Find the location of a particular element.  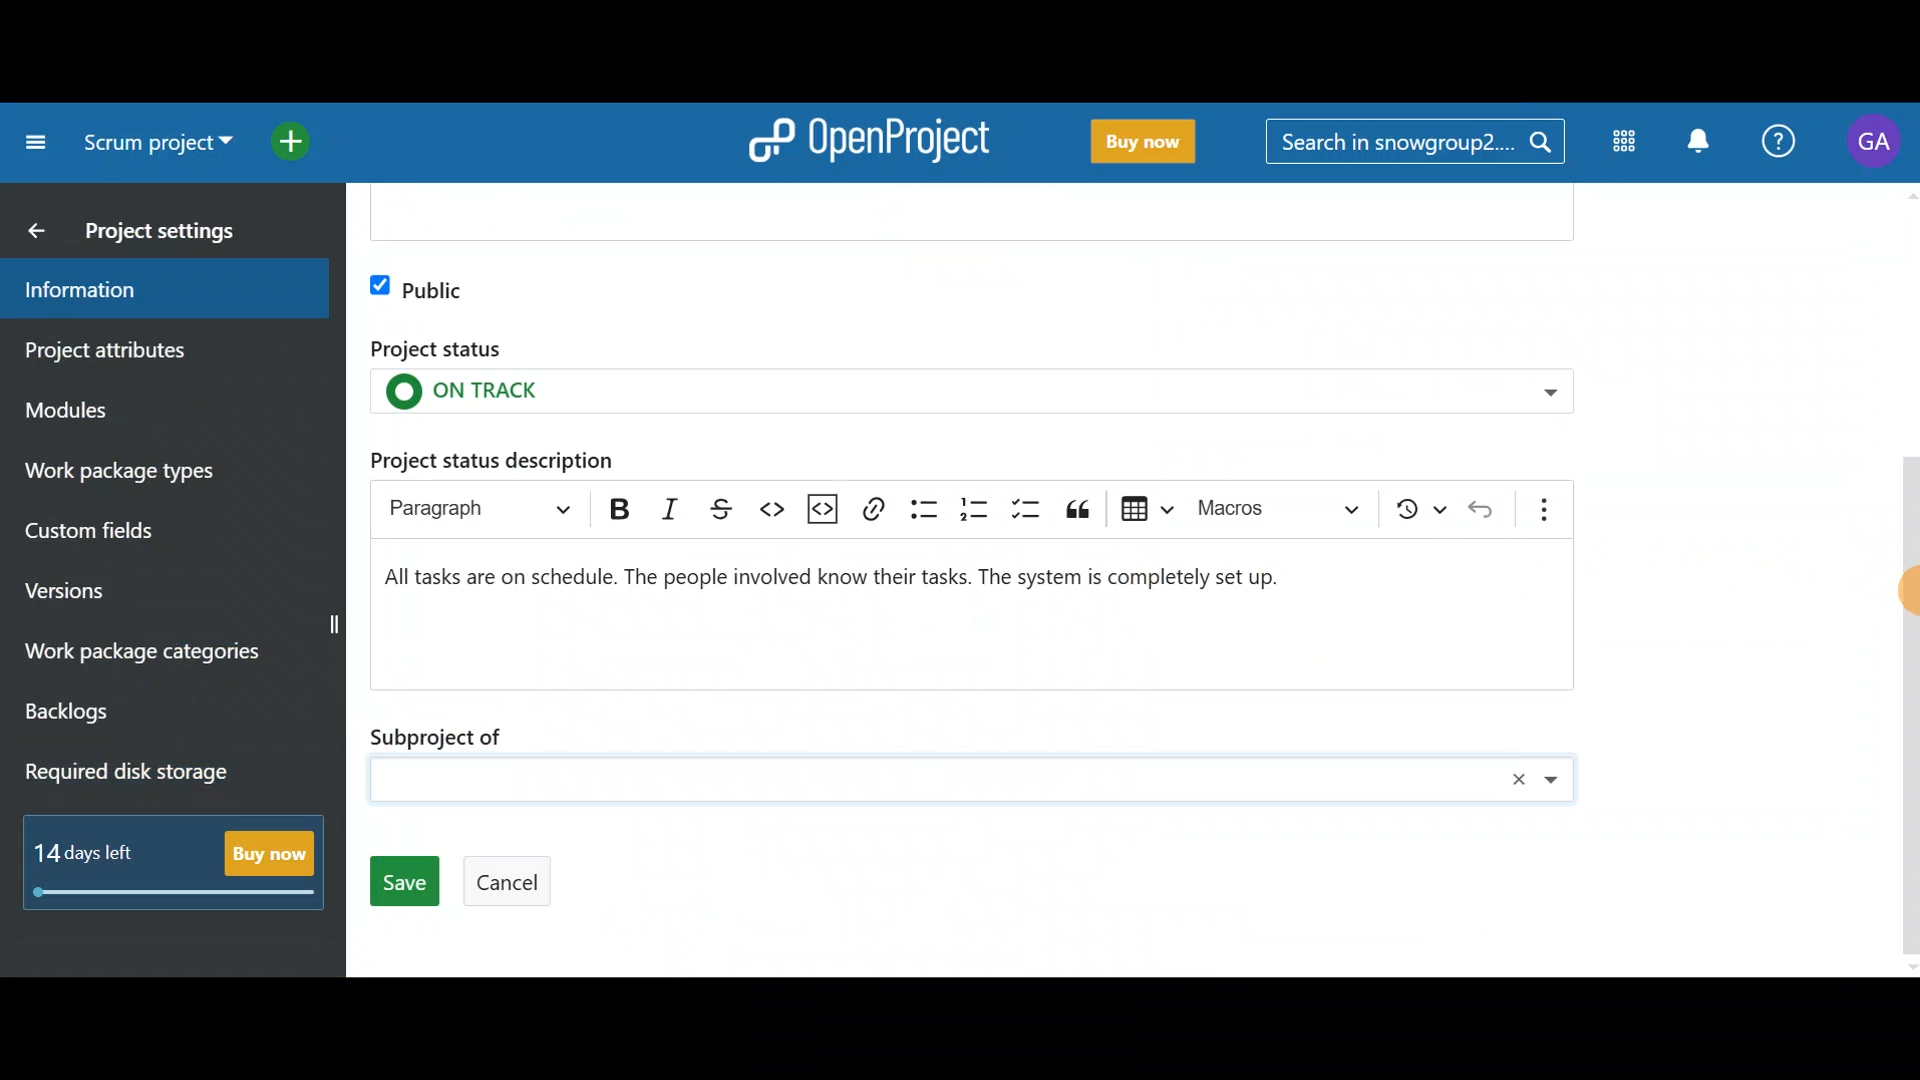

Cursor is located at coordinates (1906, 596).